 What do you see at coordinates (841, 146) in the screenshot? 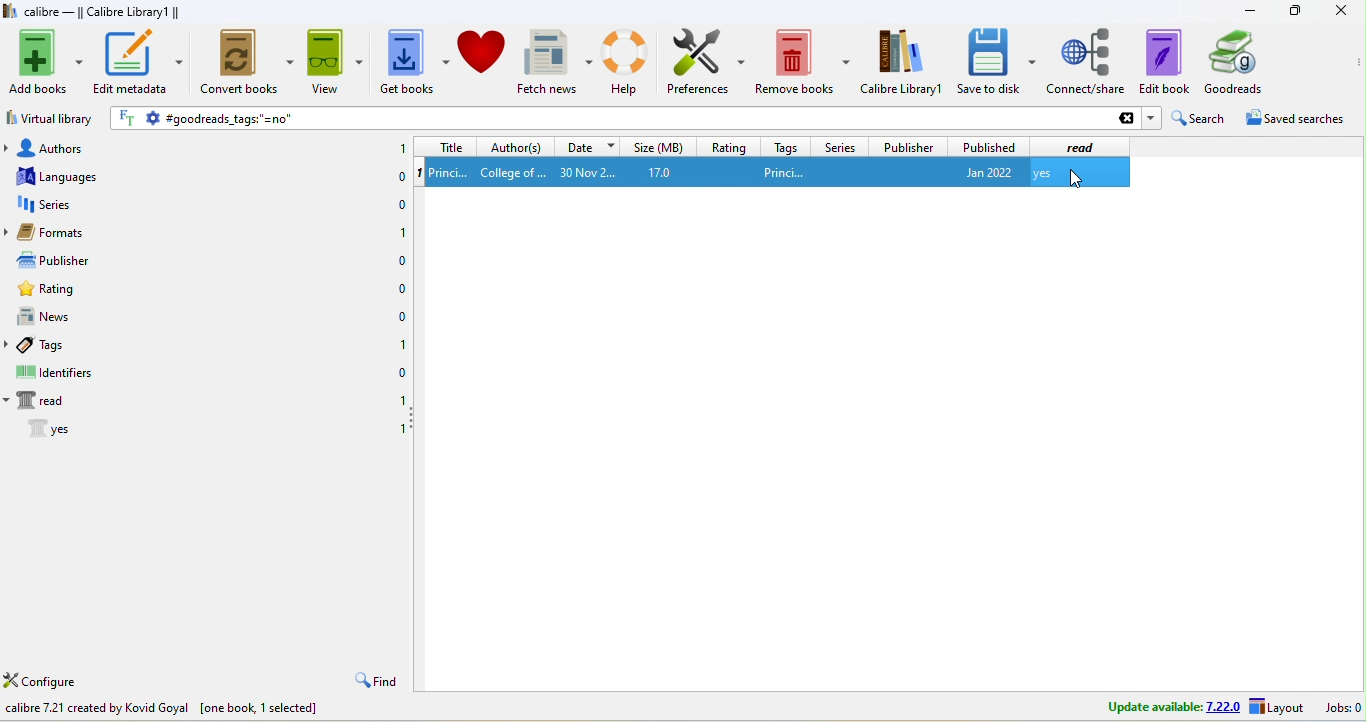
I see `series` at bounding box center [841, 146].